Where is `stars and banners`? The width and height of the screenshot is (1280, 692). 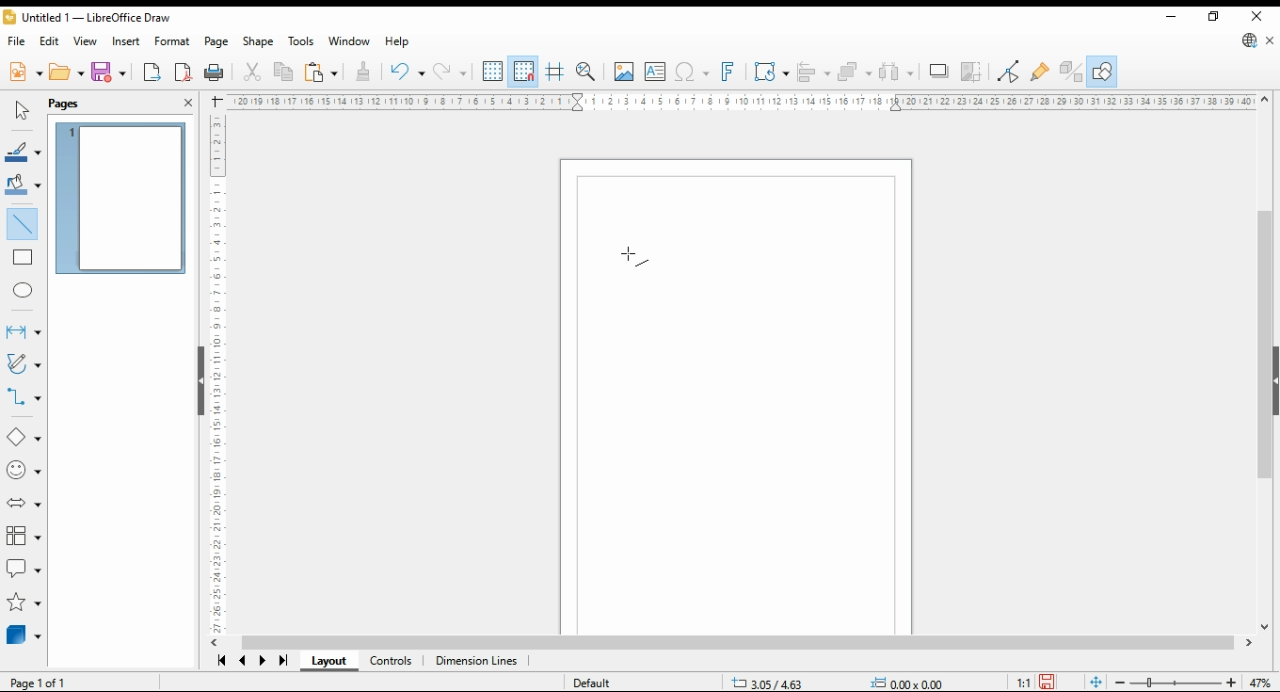
stars and banners is located at coordinates (23, 604).